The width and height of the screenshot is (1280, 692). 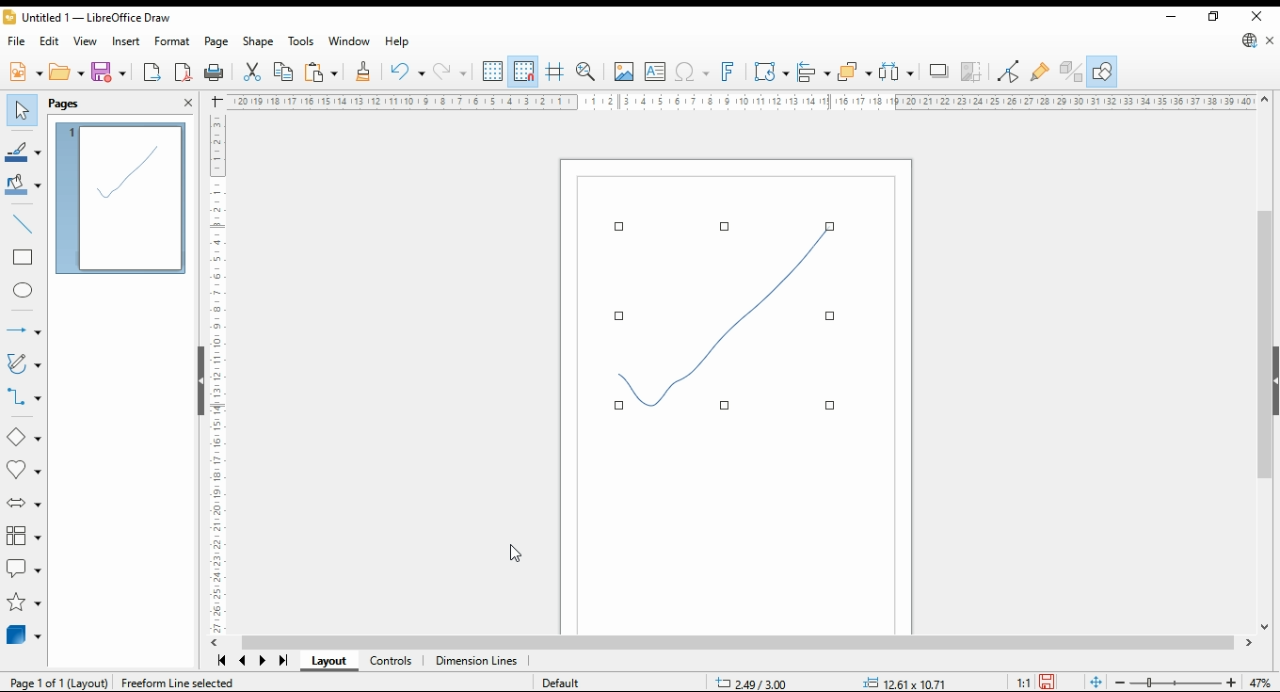 What do you see at coordinates (1096, 682) in the screenshot?
I see `fit document to window` at bounding box center [1096, 682].